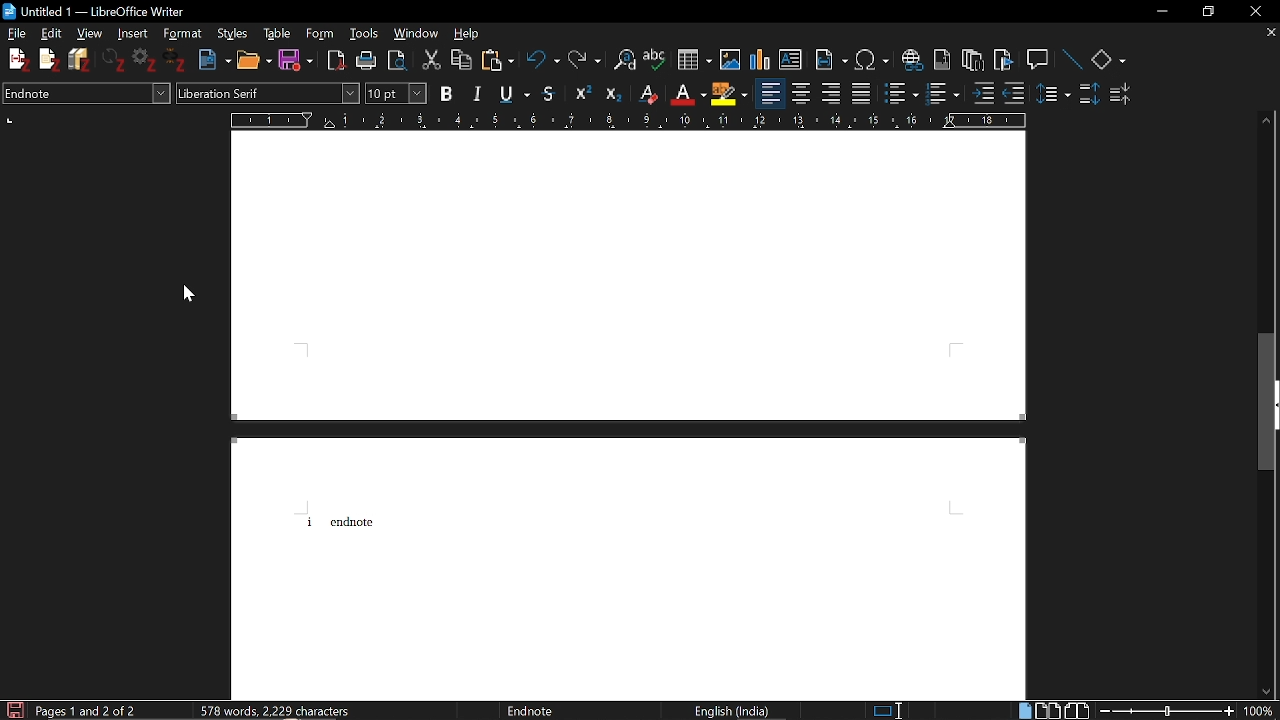  Describe the element at coordinates (913, 60) in the screenshot. I see `Insert hyperlink` at that location.